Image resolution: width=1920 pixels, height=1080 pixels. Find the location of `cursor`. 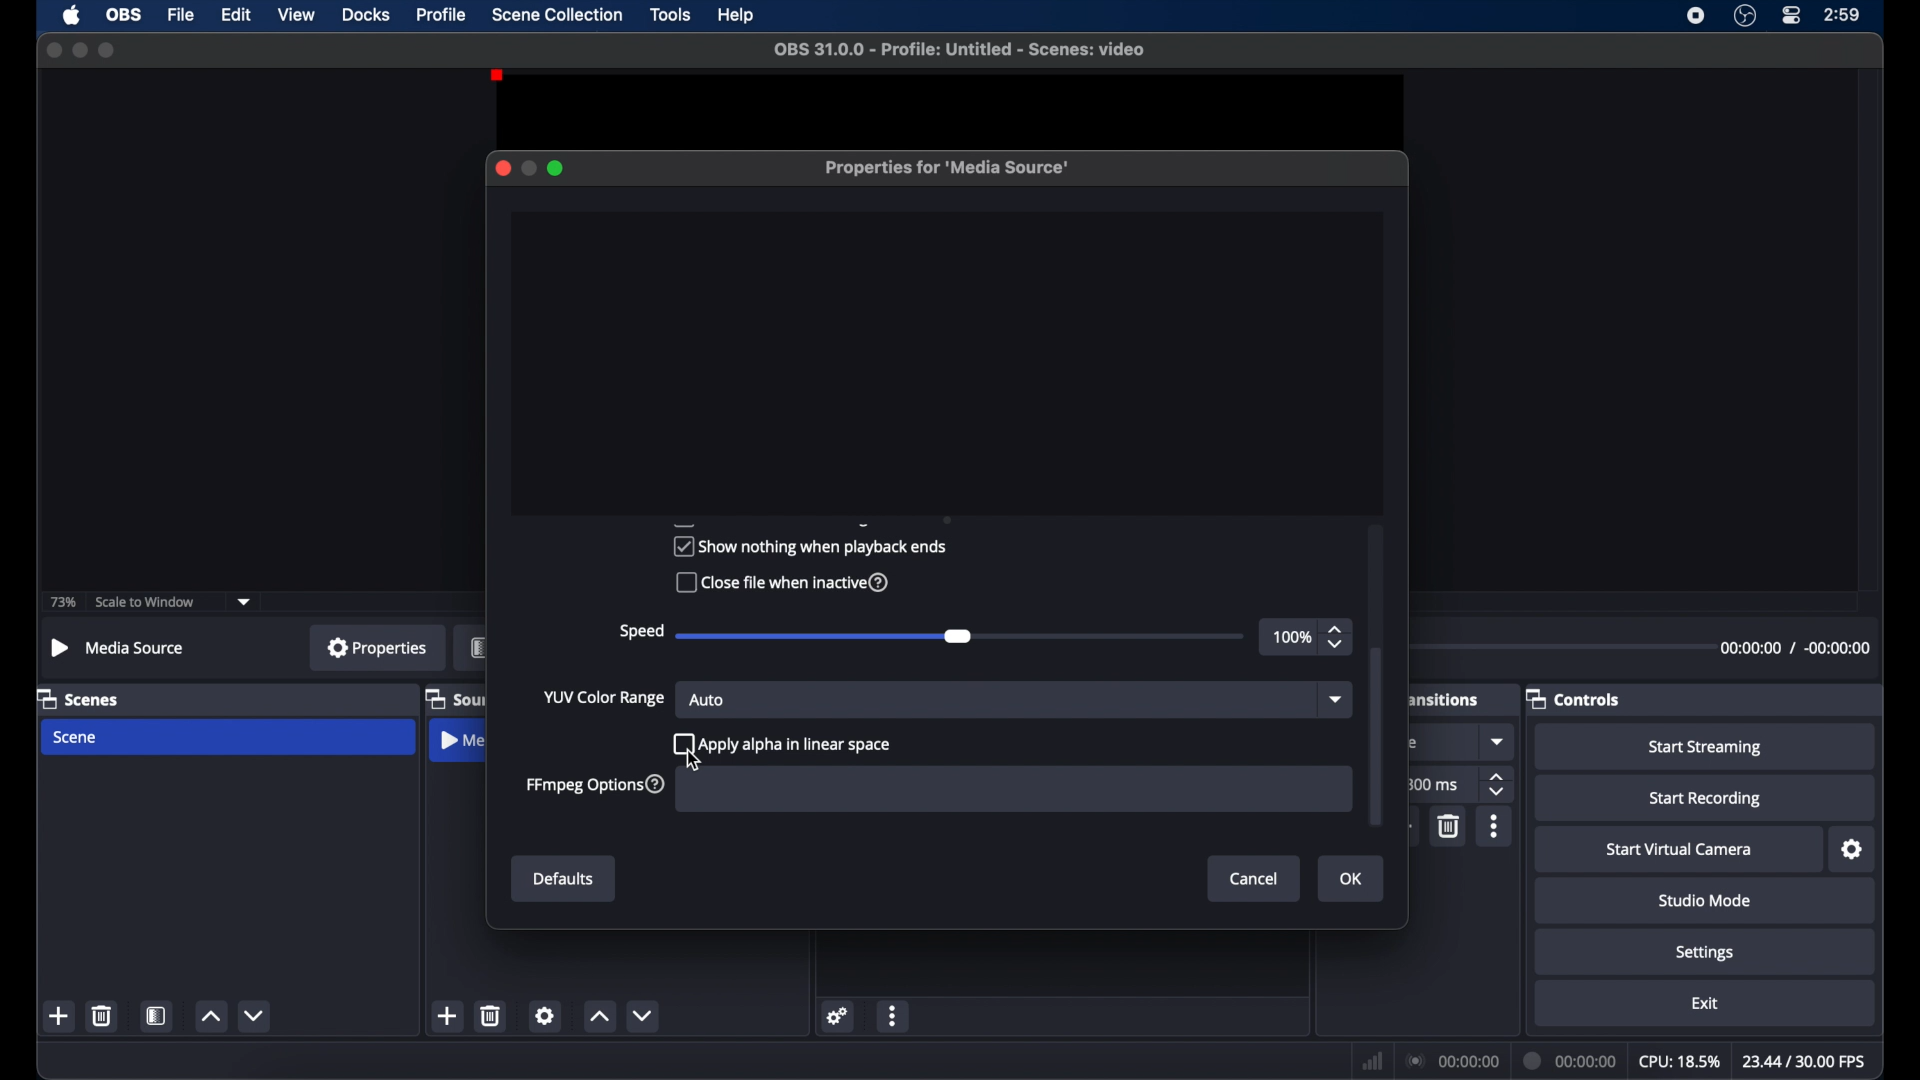

cursor is located at coordinates (695, 759).